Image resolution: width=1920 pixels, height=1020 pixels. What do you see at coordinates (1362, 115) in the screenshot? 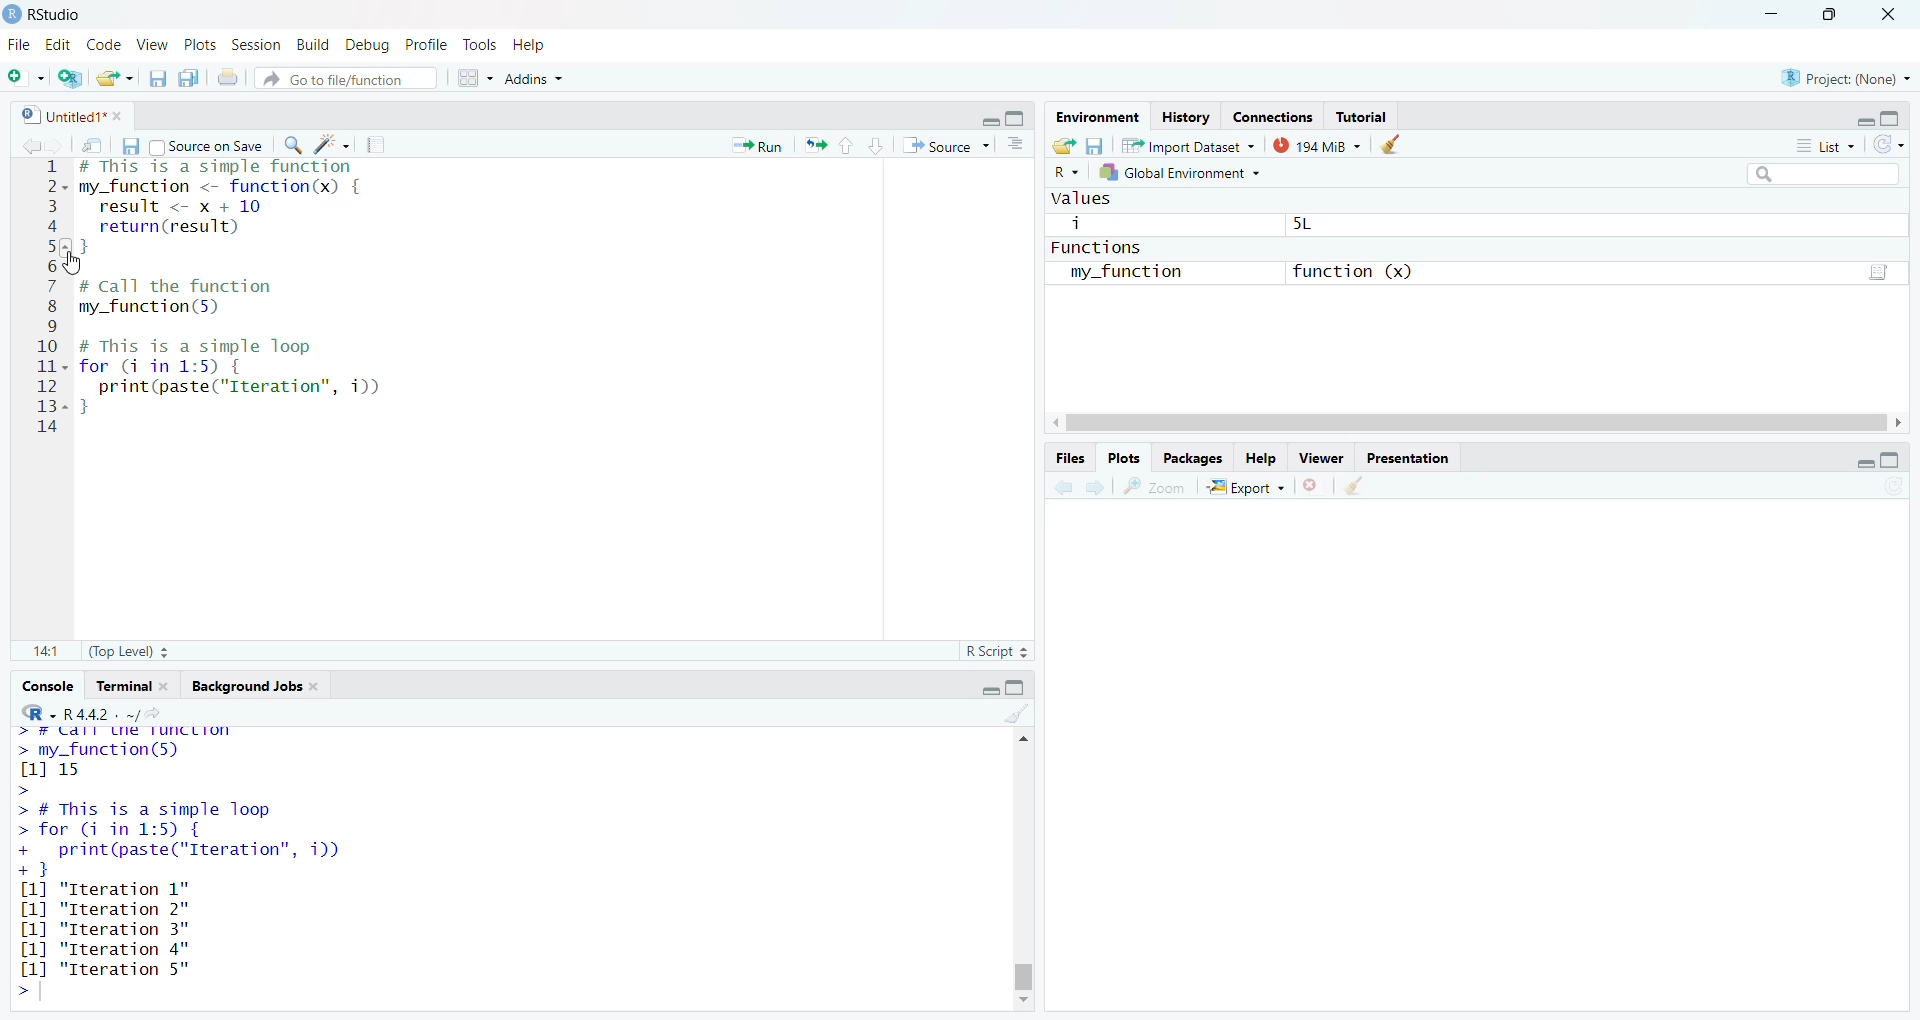
I see `Tutorial` at bounding box center [1362, 115].